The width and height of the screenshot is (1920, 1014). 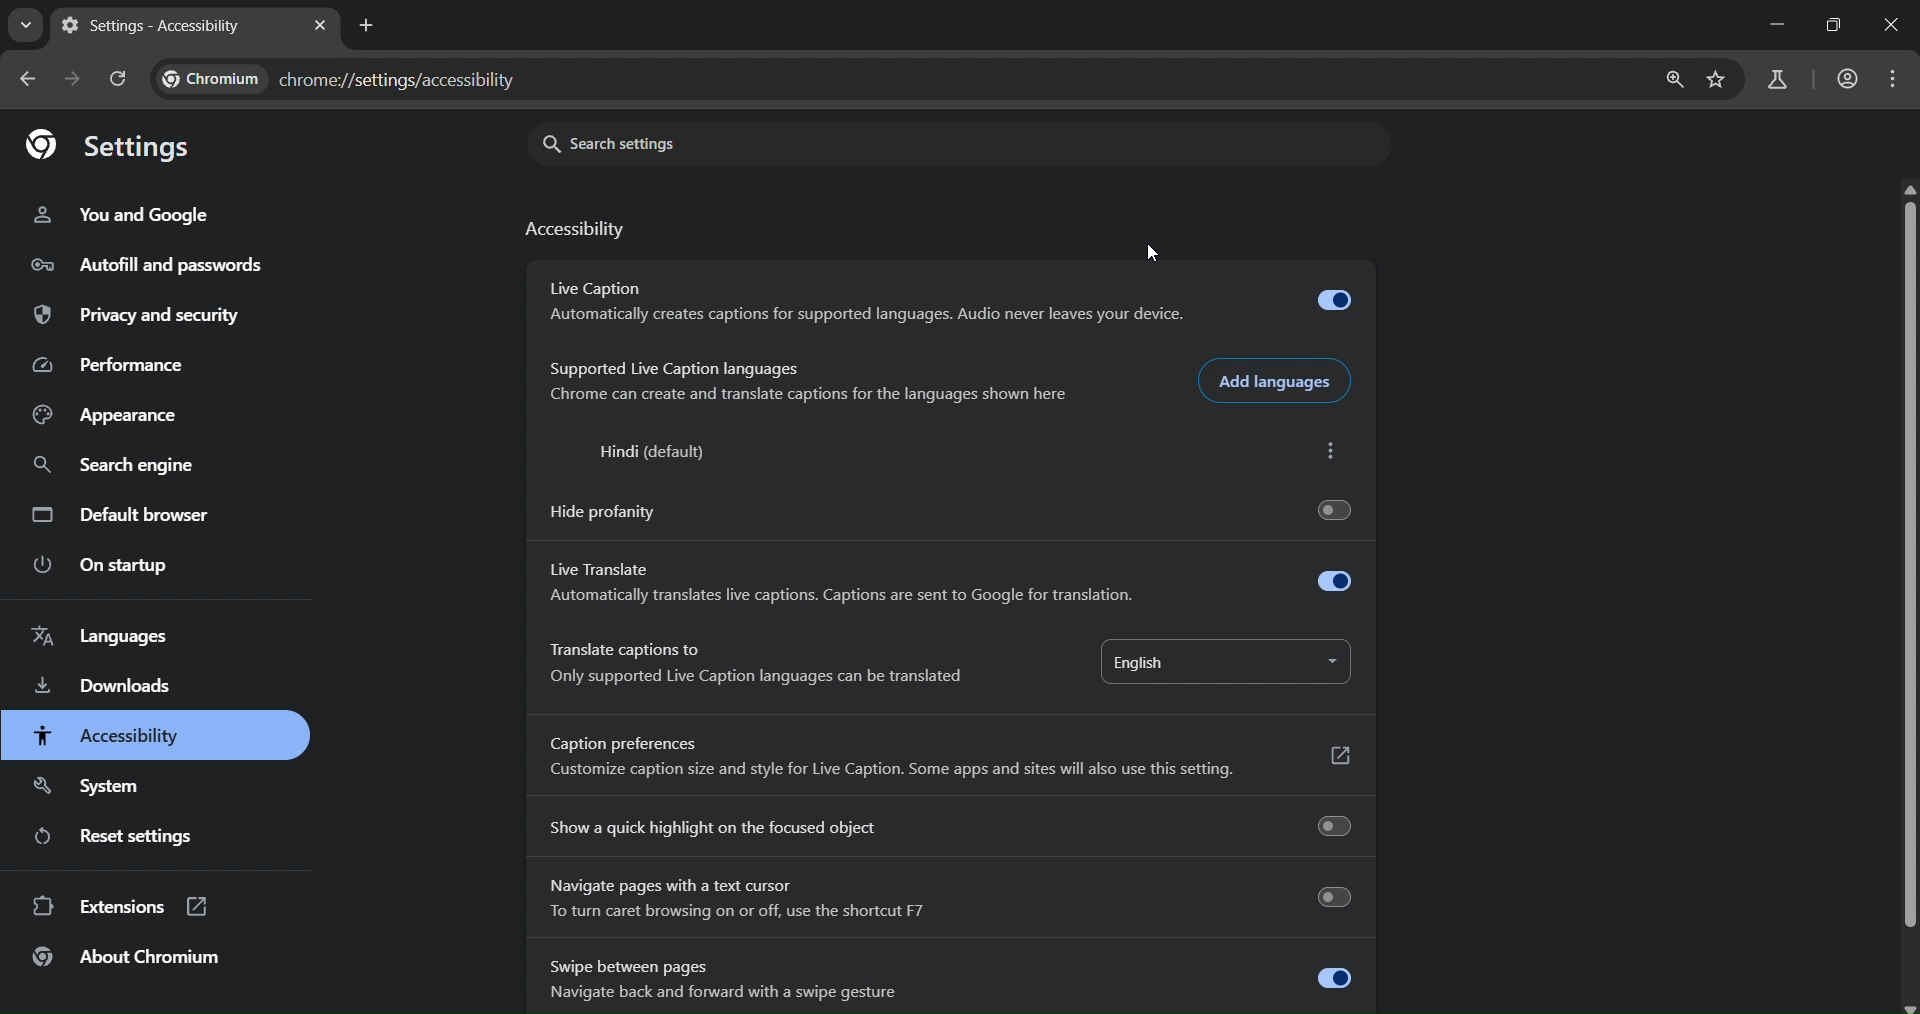 I want to click on Settings - Accessibility, so click(x=153, y=25).